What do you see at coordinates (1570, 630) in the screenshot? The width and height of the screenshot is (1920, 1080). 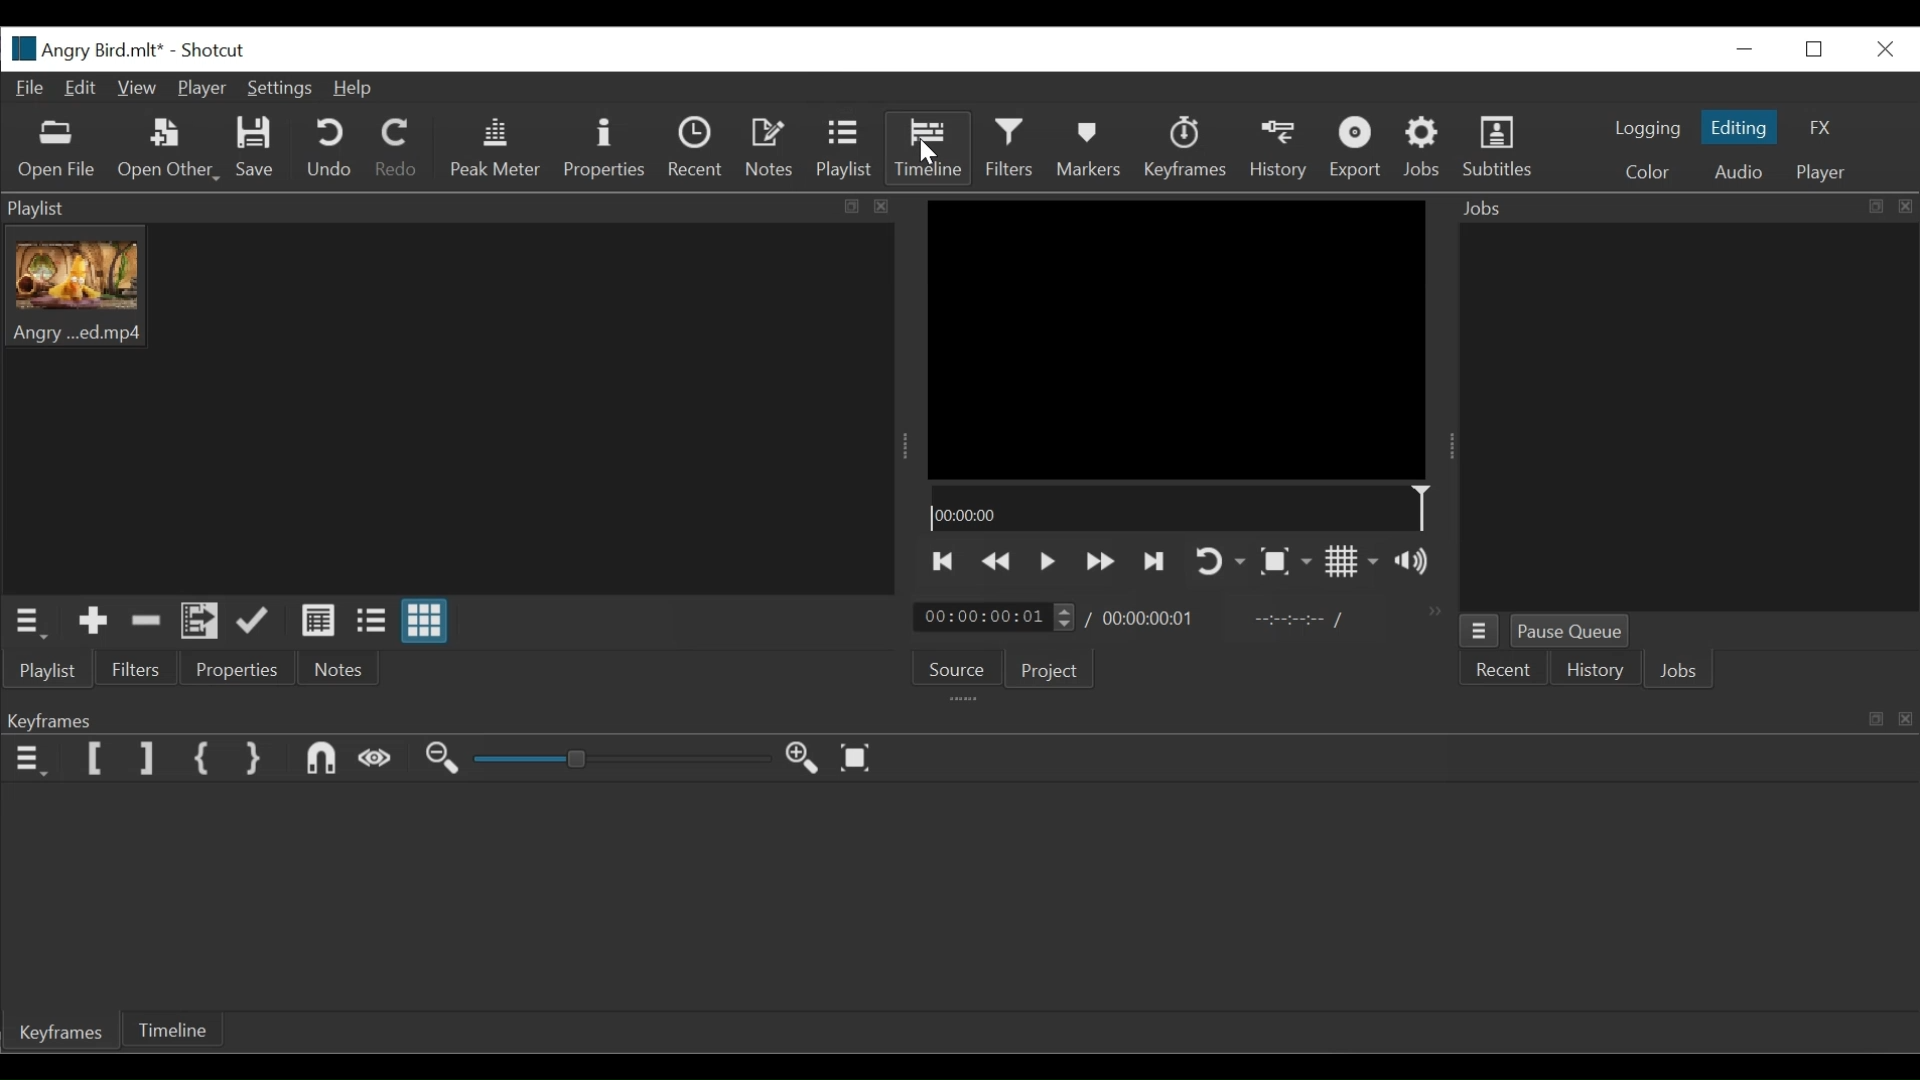 I see `Pause Queue` at bounding box center [1570, 630].